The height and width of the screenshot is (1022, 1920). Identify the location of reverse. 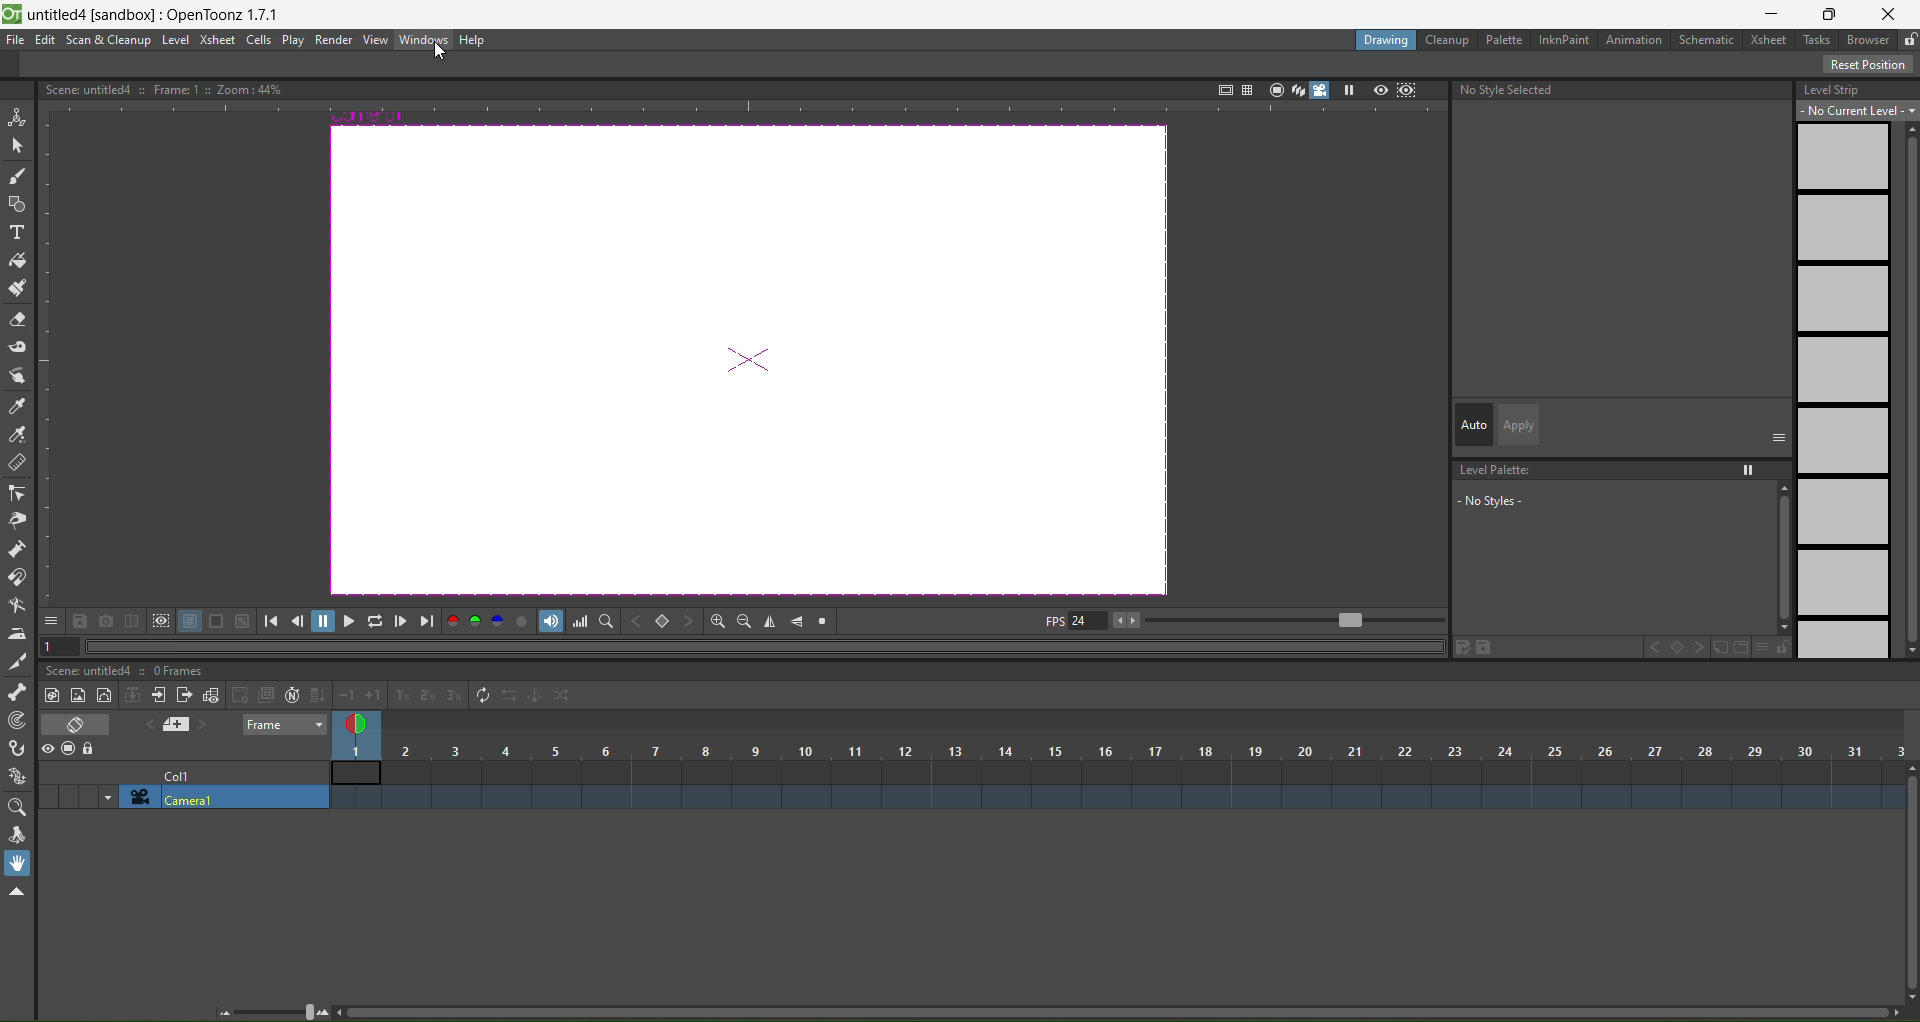
(508, 697).